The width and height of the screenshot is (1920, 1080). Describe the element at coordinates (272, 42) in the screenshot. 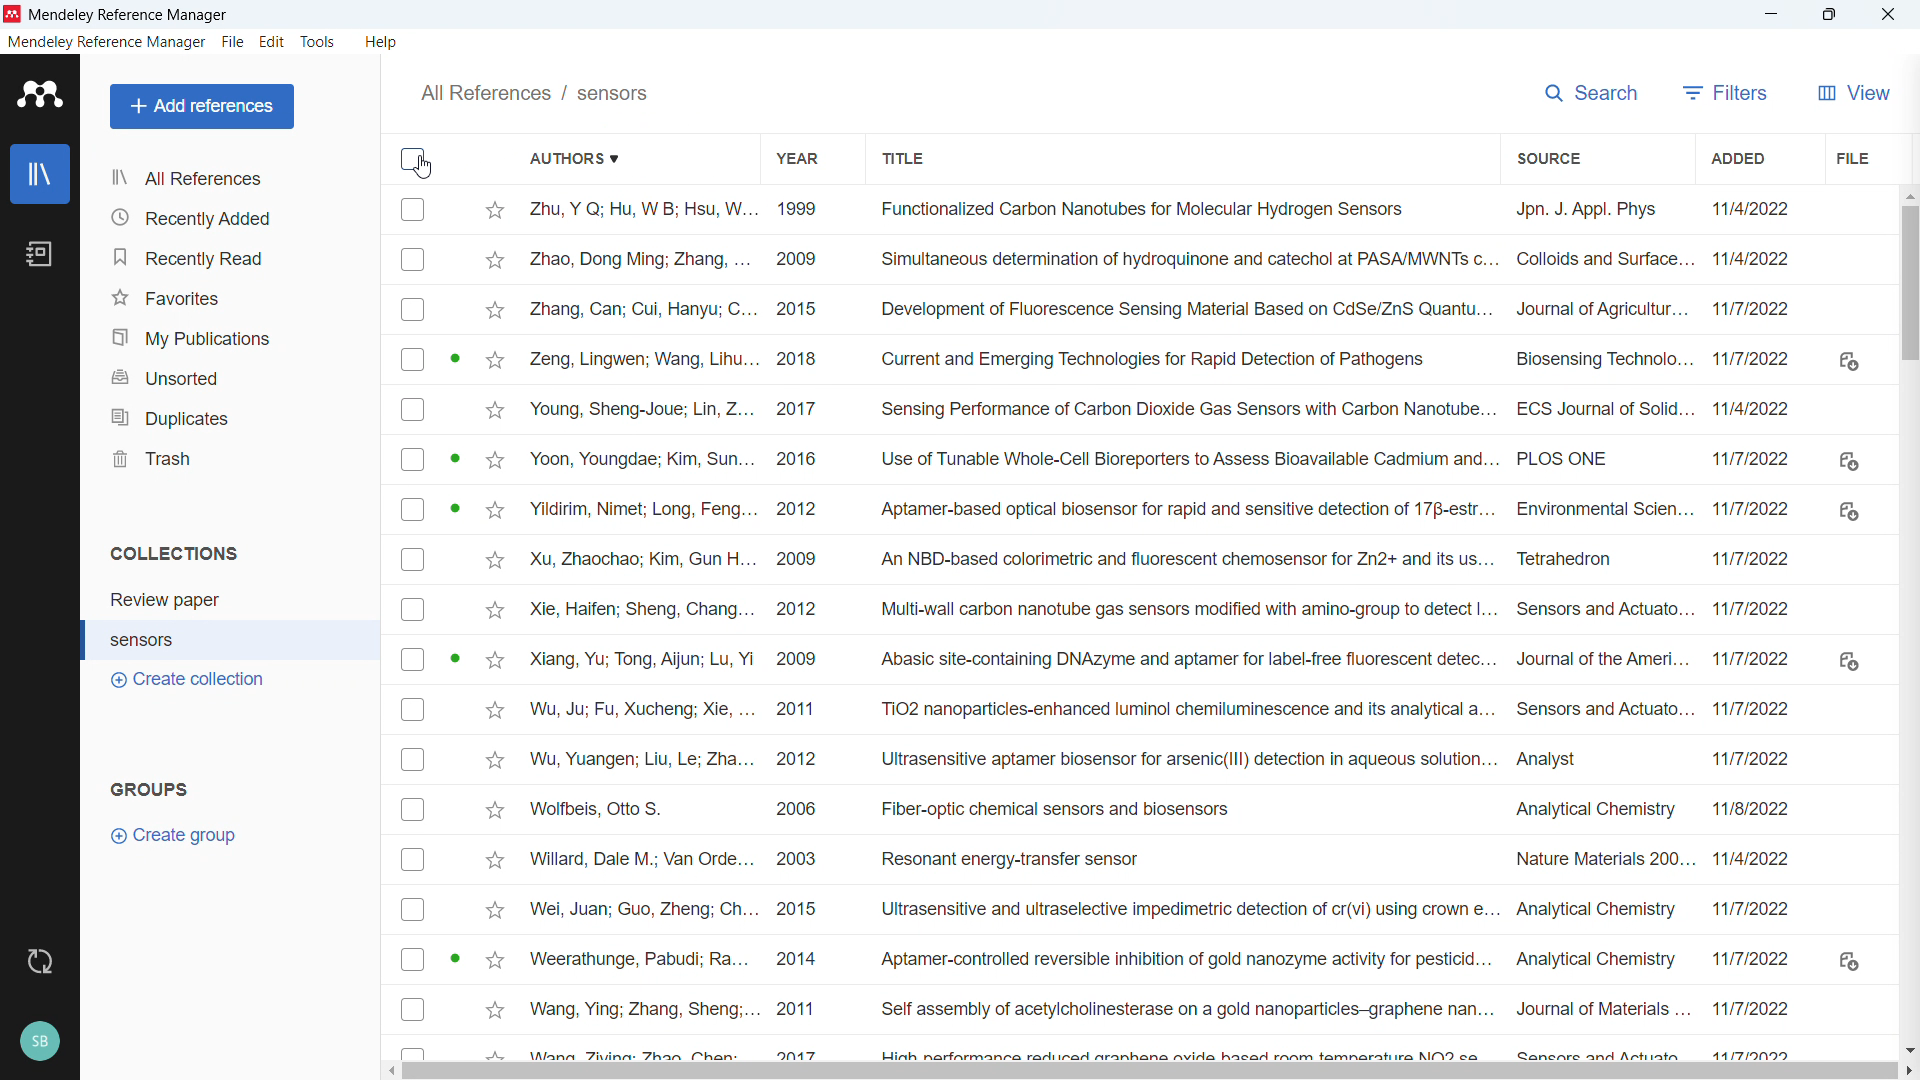

I see `edit` at that location.